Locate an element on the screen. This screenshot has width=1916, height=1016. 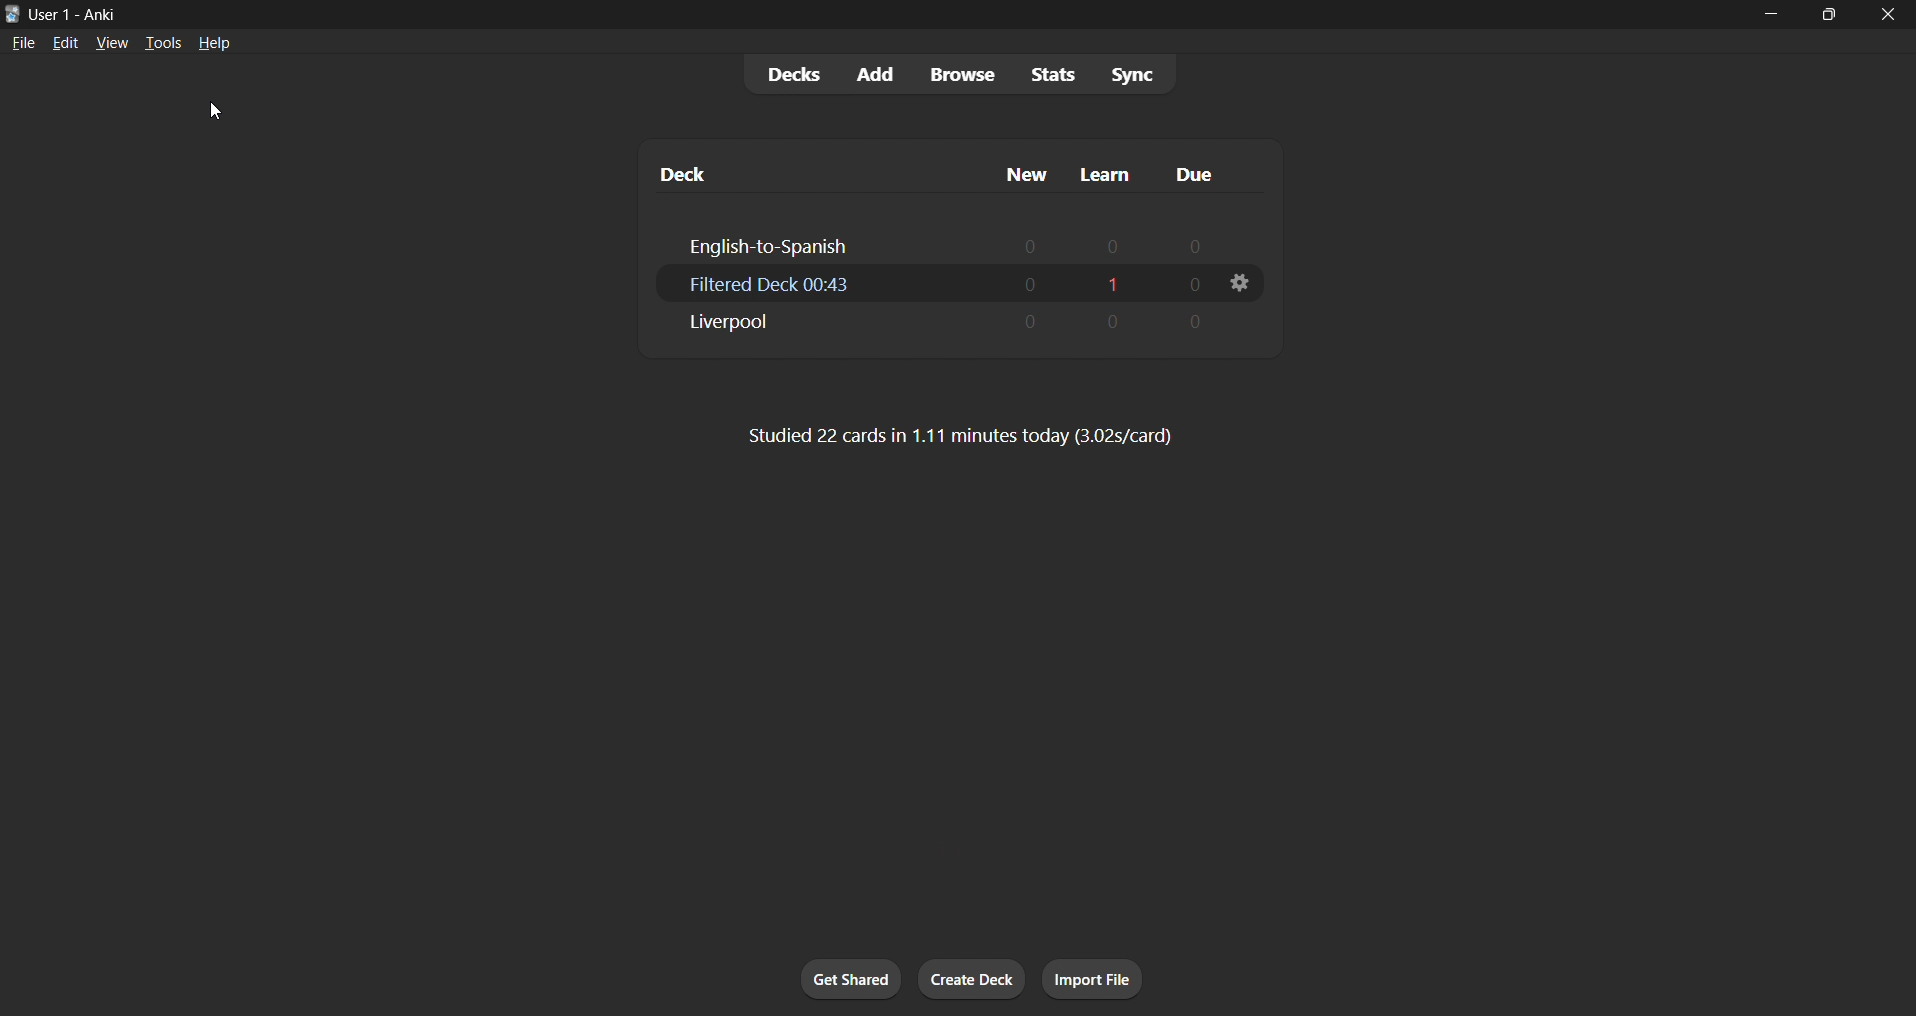
English-to-Spanish is located at coordinates (765, 240).